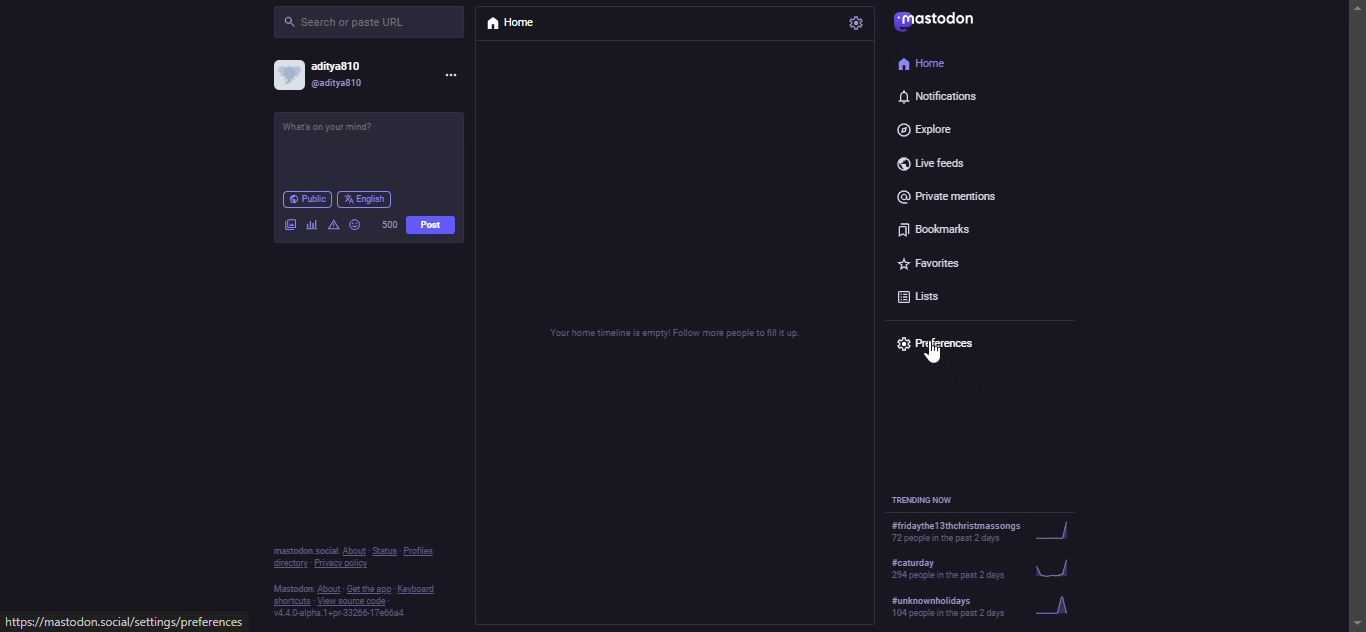 Image resolution: width=1366 pixels, height=632 pixels. Describe the element at coordinates (321, 75) in the screenshot. I see `account` at that location.